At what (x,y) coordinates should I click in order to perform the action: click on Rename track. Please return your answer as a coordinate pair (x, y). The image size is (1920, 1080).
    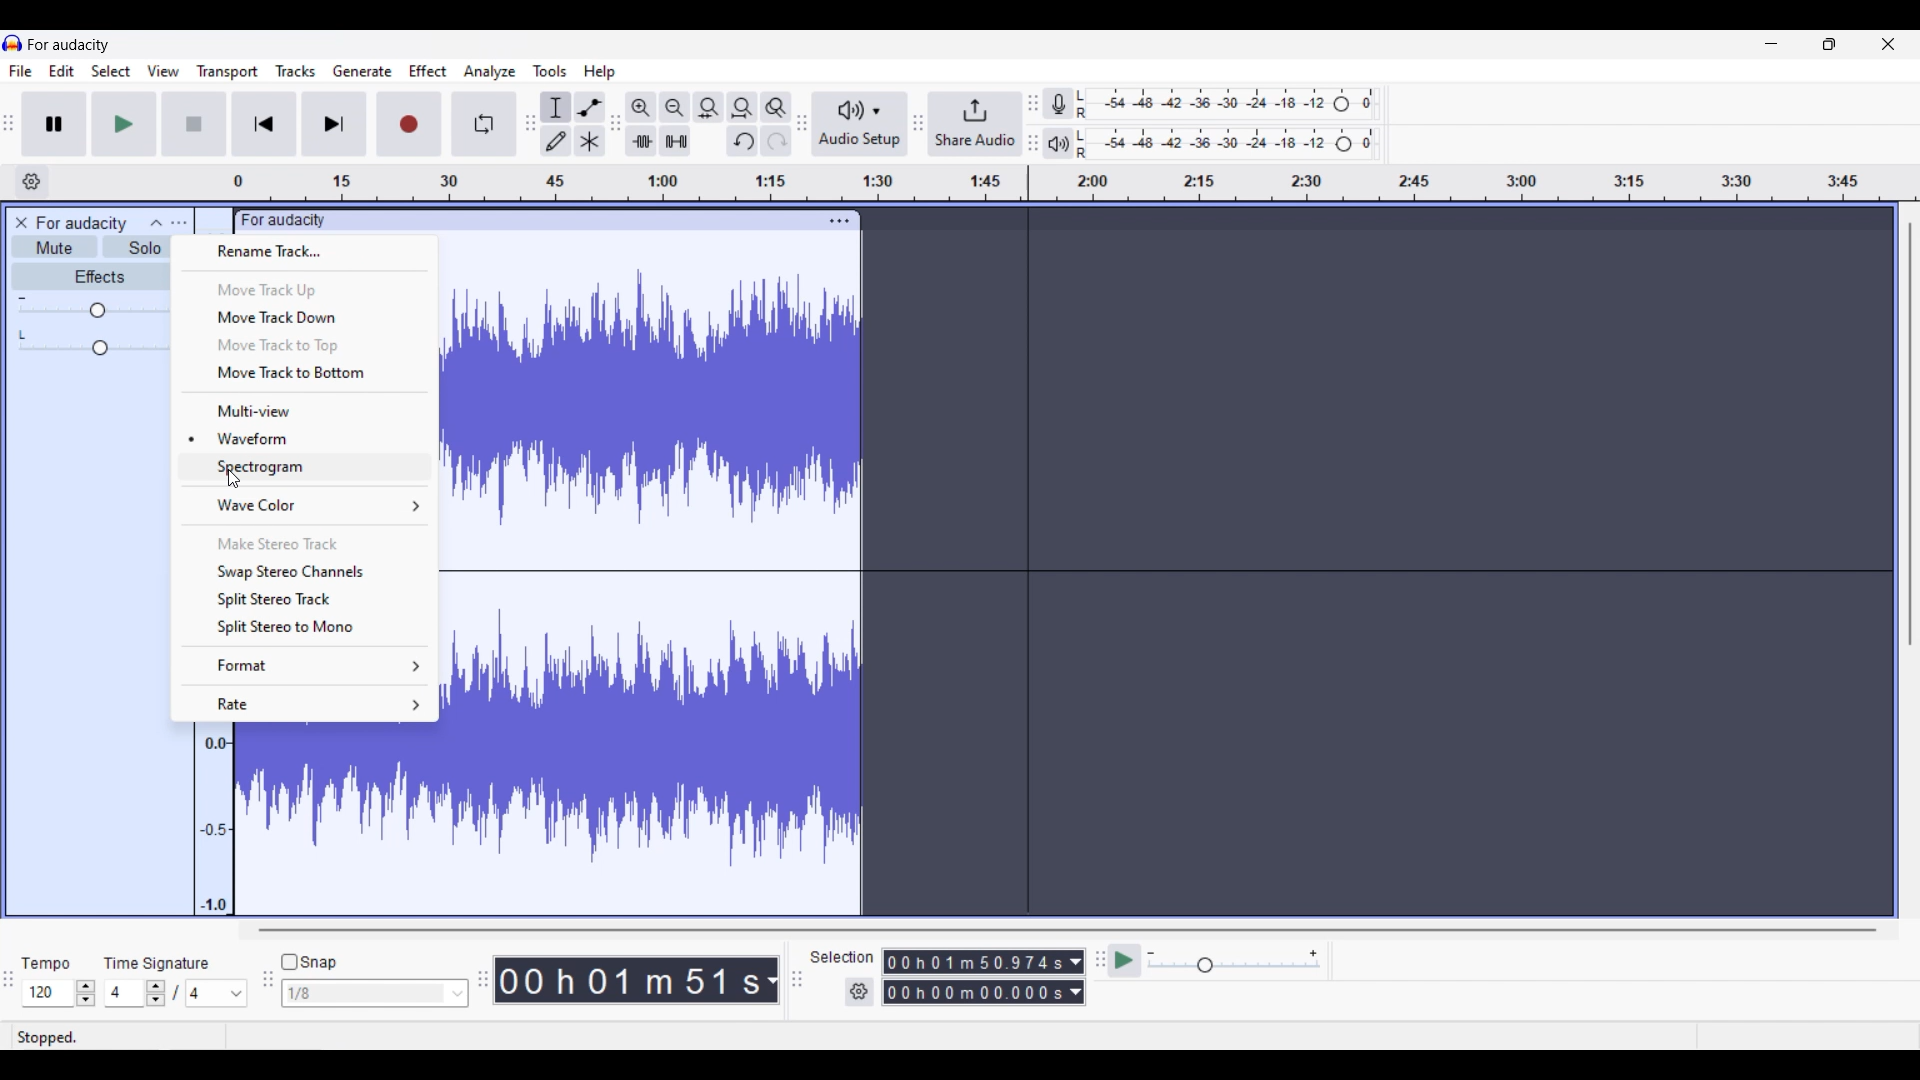
    Looking at the image, I should click on (304, 251).